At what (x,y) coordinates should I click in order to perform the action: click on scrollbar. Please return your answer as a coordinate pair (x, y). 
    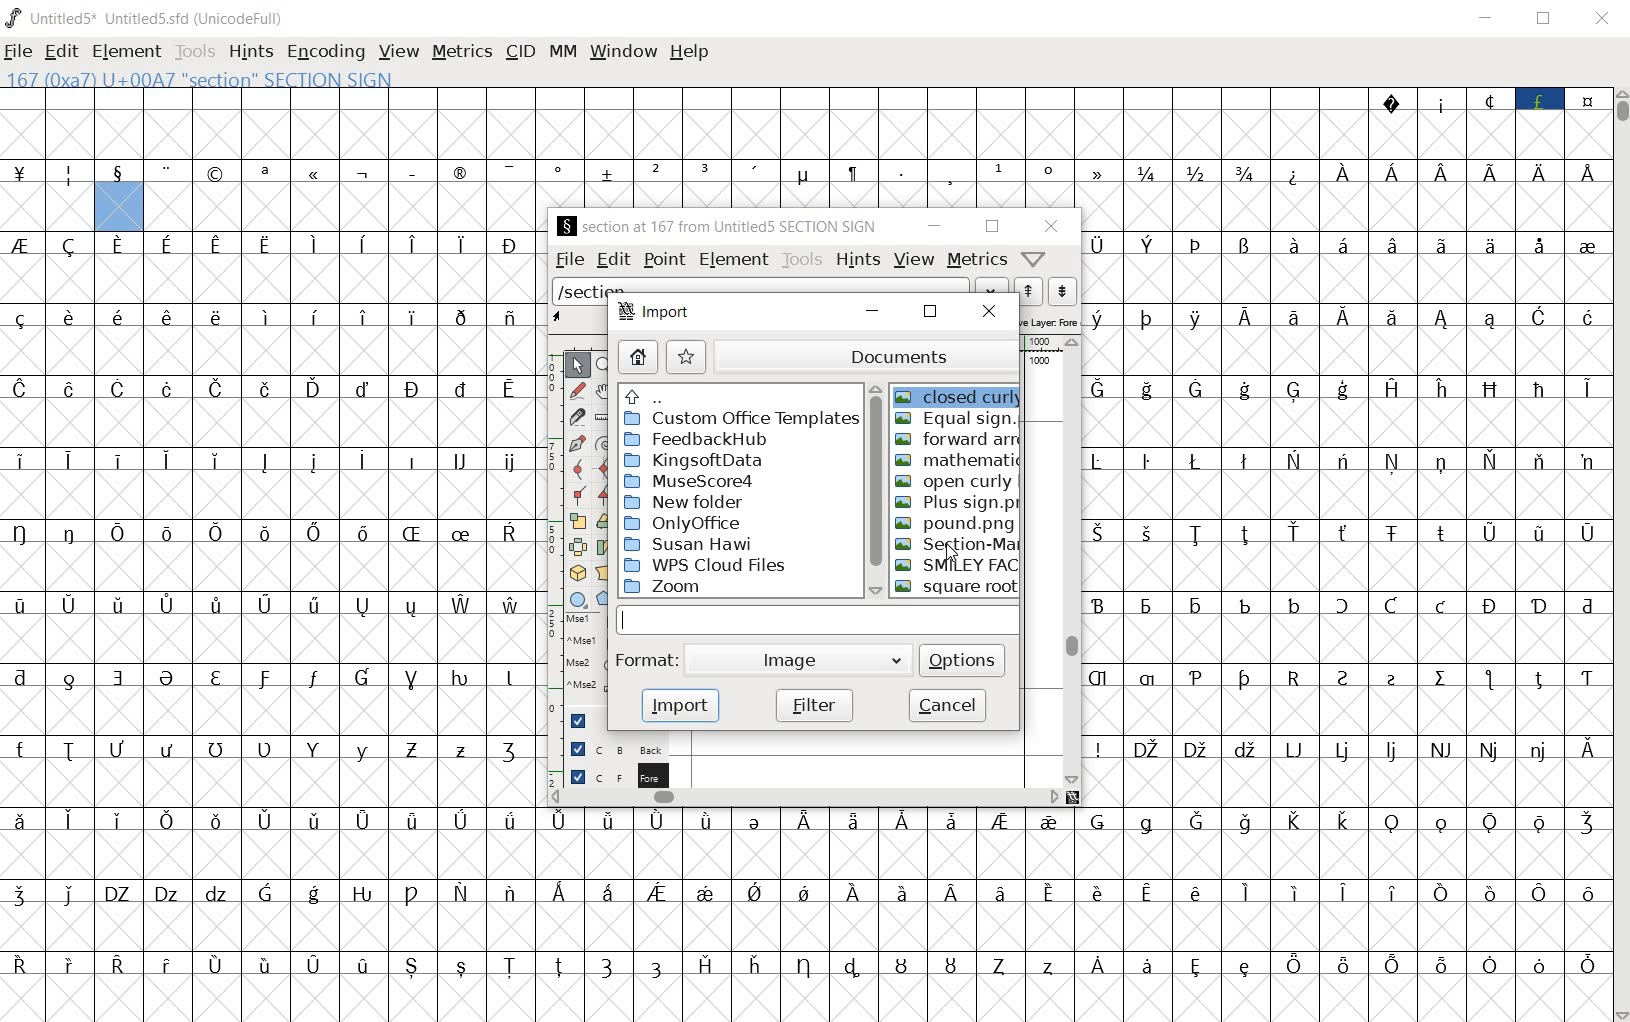
    Looking at the image, I should click on (1072, 559).